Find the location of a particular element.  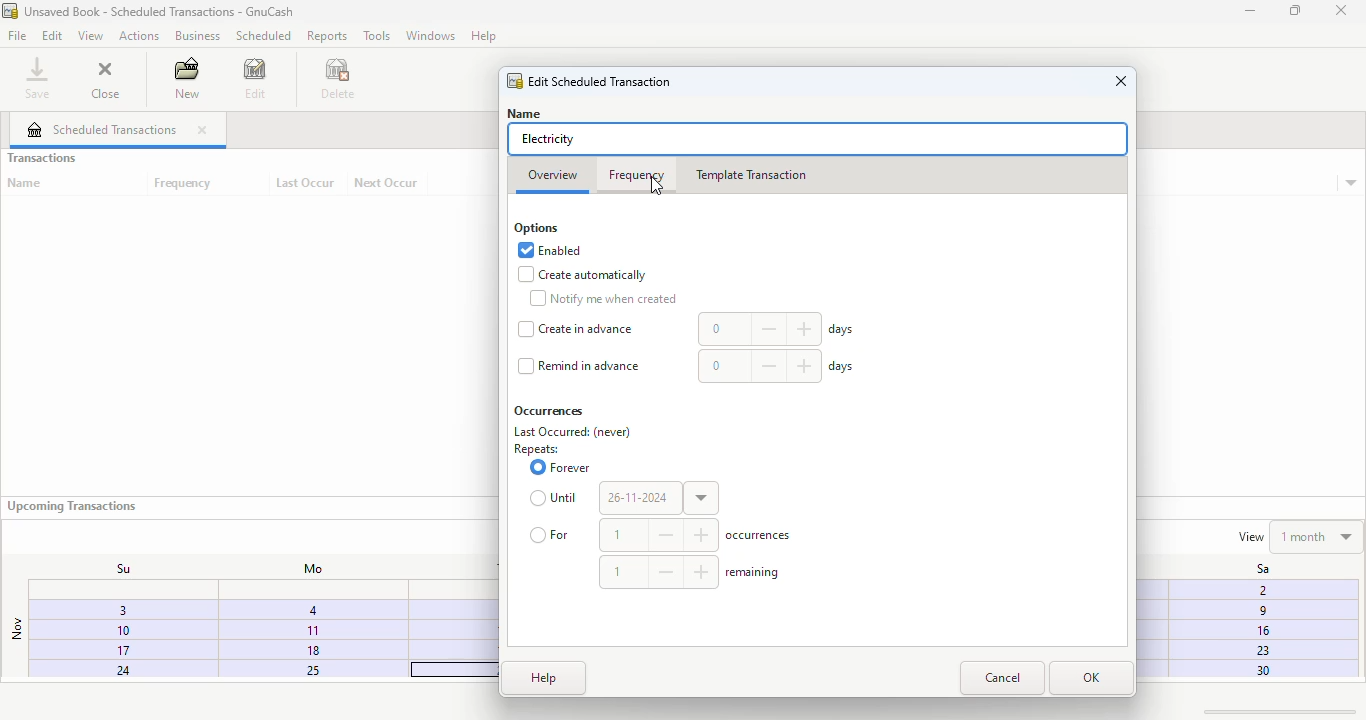

9 is located at coordinates (1258, 613).